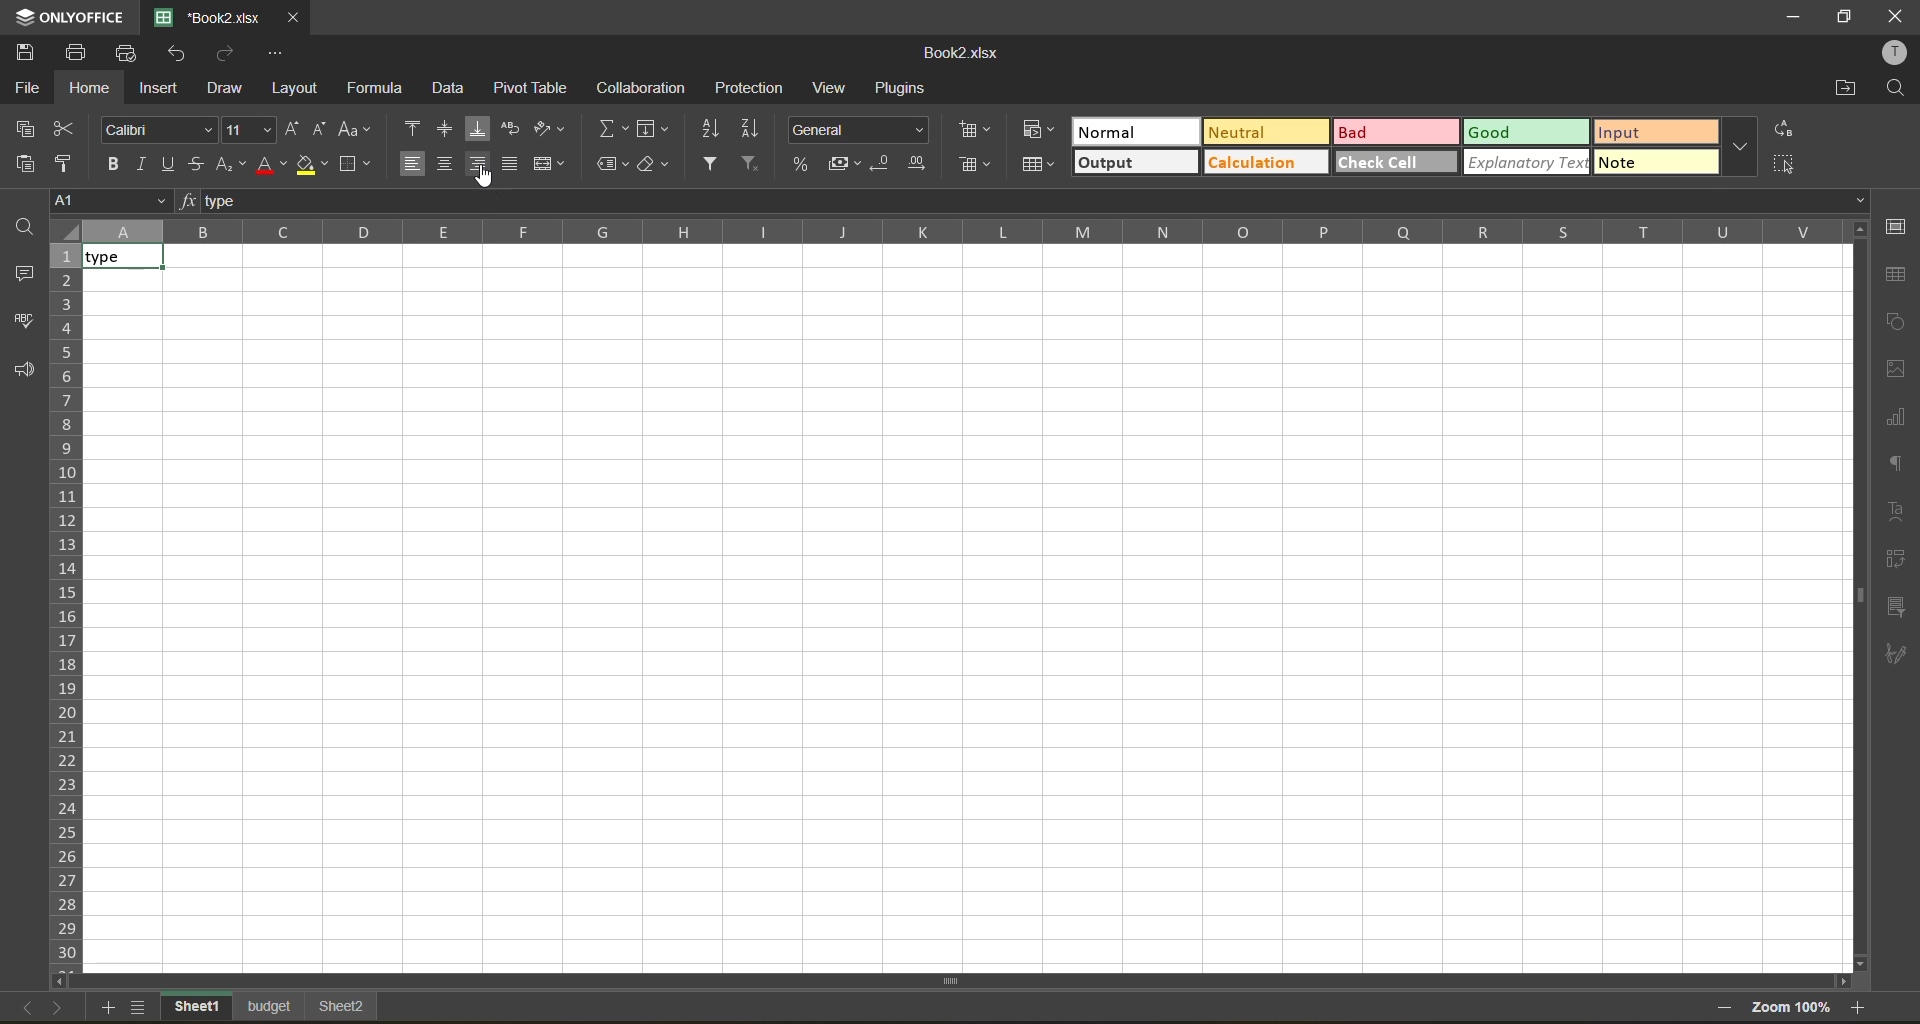 The image size is (1920, 1024). What do you see at coordinates (963, 51) in the screenshot?
I see `Book2.xlsx` at bounding box center [963, 51].